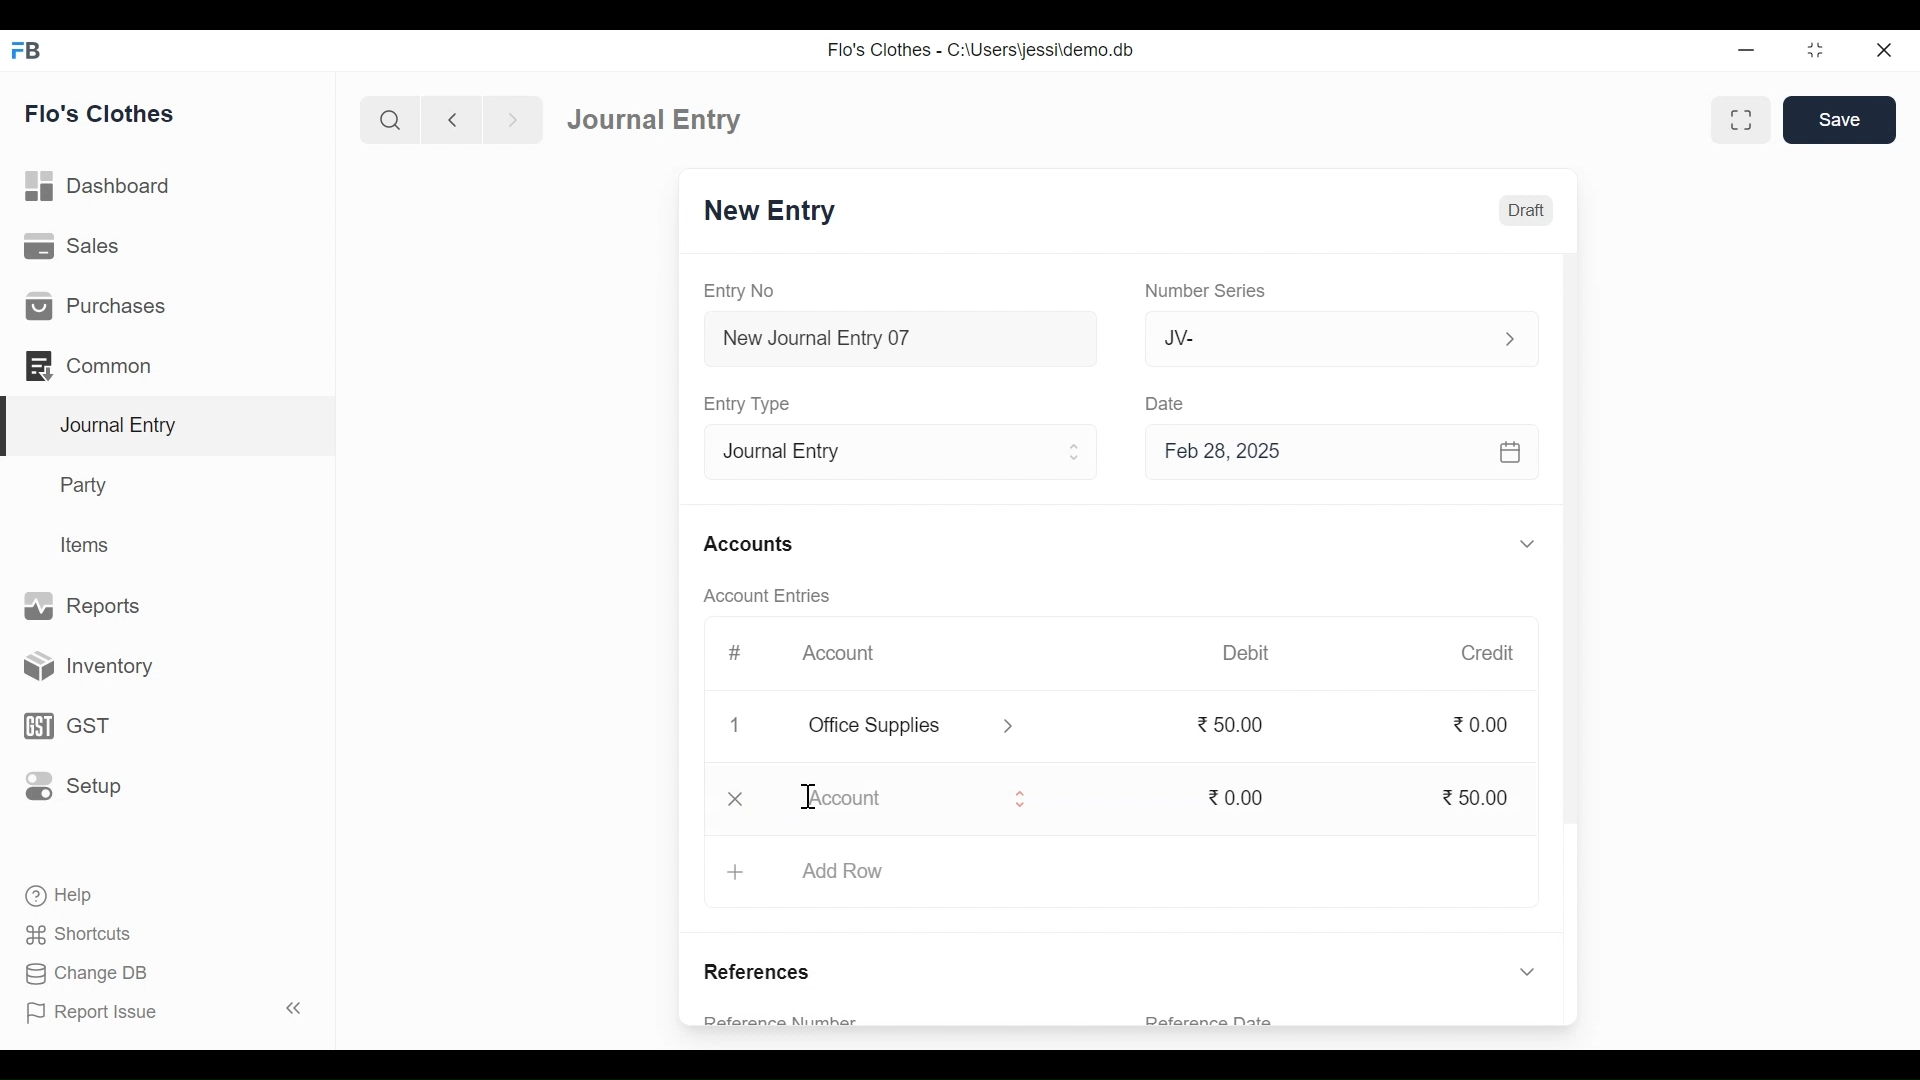 This screenshot has width=1920, height=1080. I want to click on Flo's Clothes - C:\Users\jessi\demo.db, so click(984, 50).